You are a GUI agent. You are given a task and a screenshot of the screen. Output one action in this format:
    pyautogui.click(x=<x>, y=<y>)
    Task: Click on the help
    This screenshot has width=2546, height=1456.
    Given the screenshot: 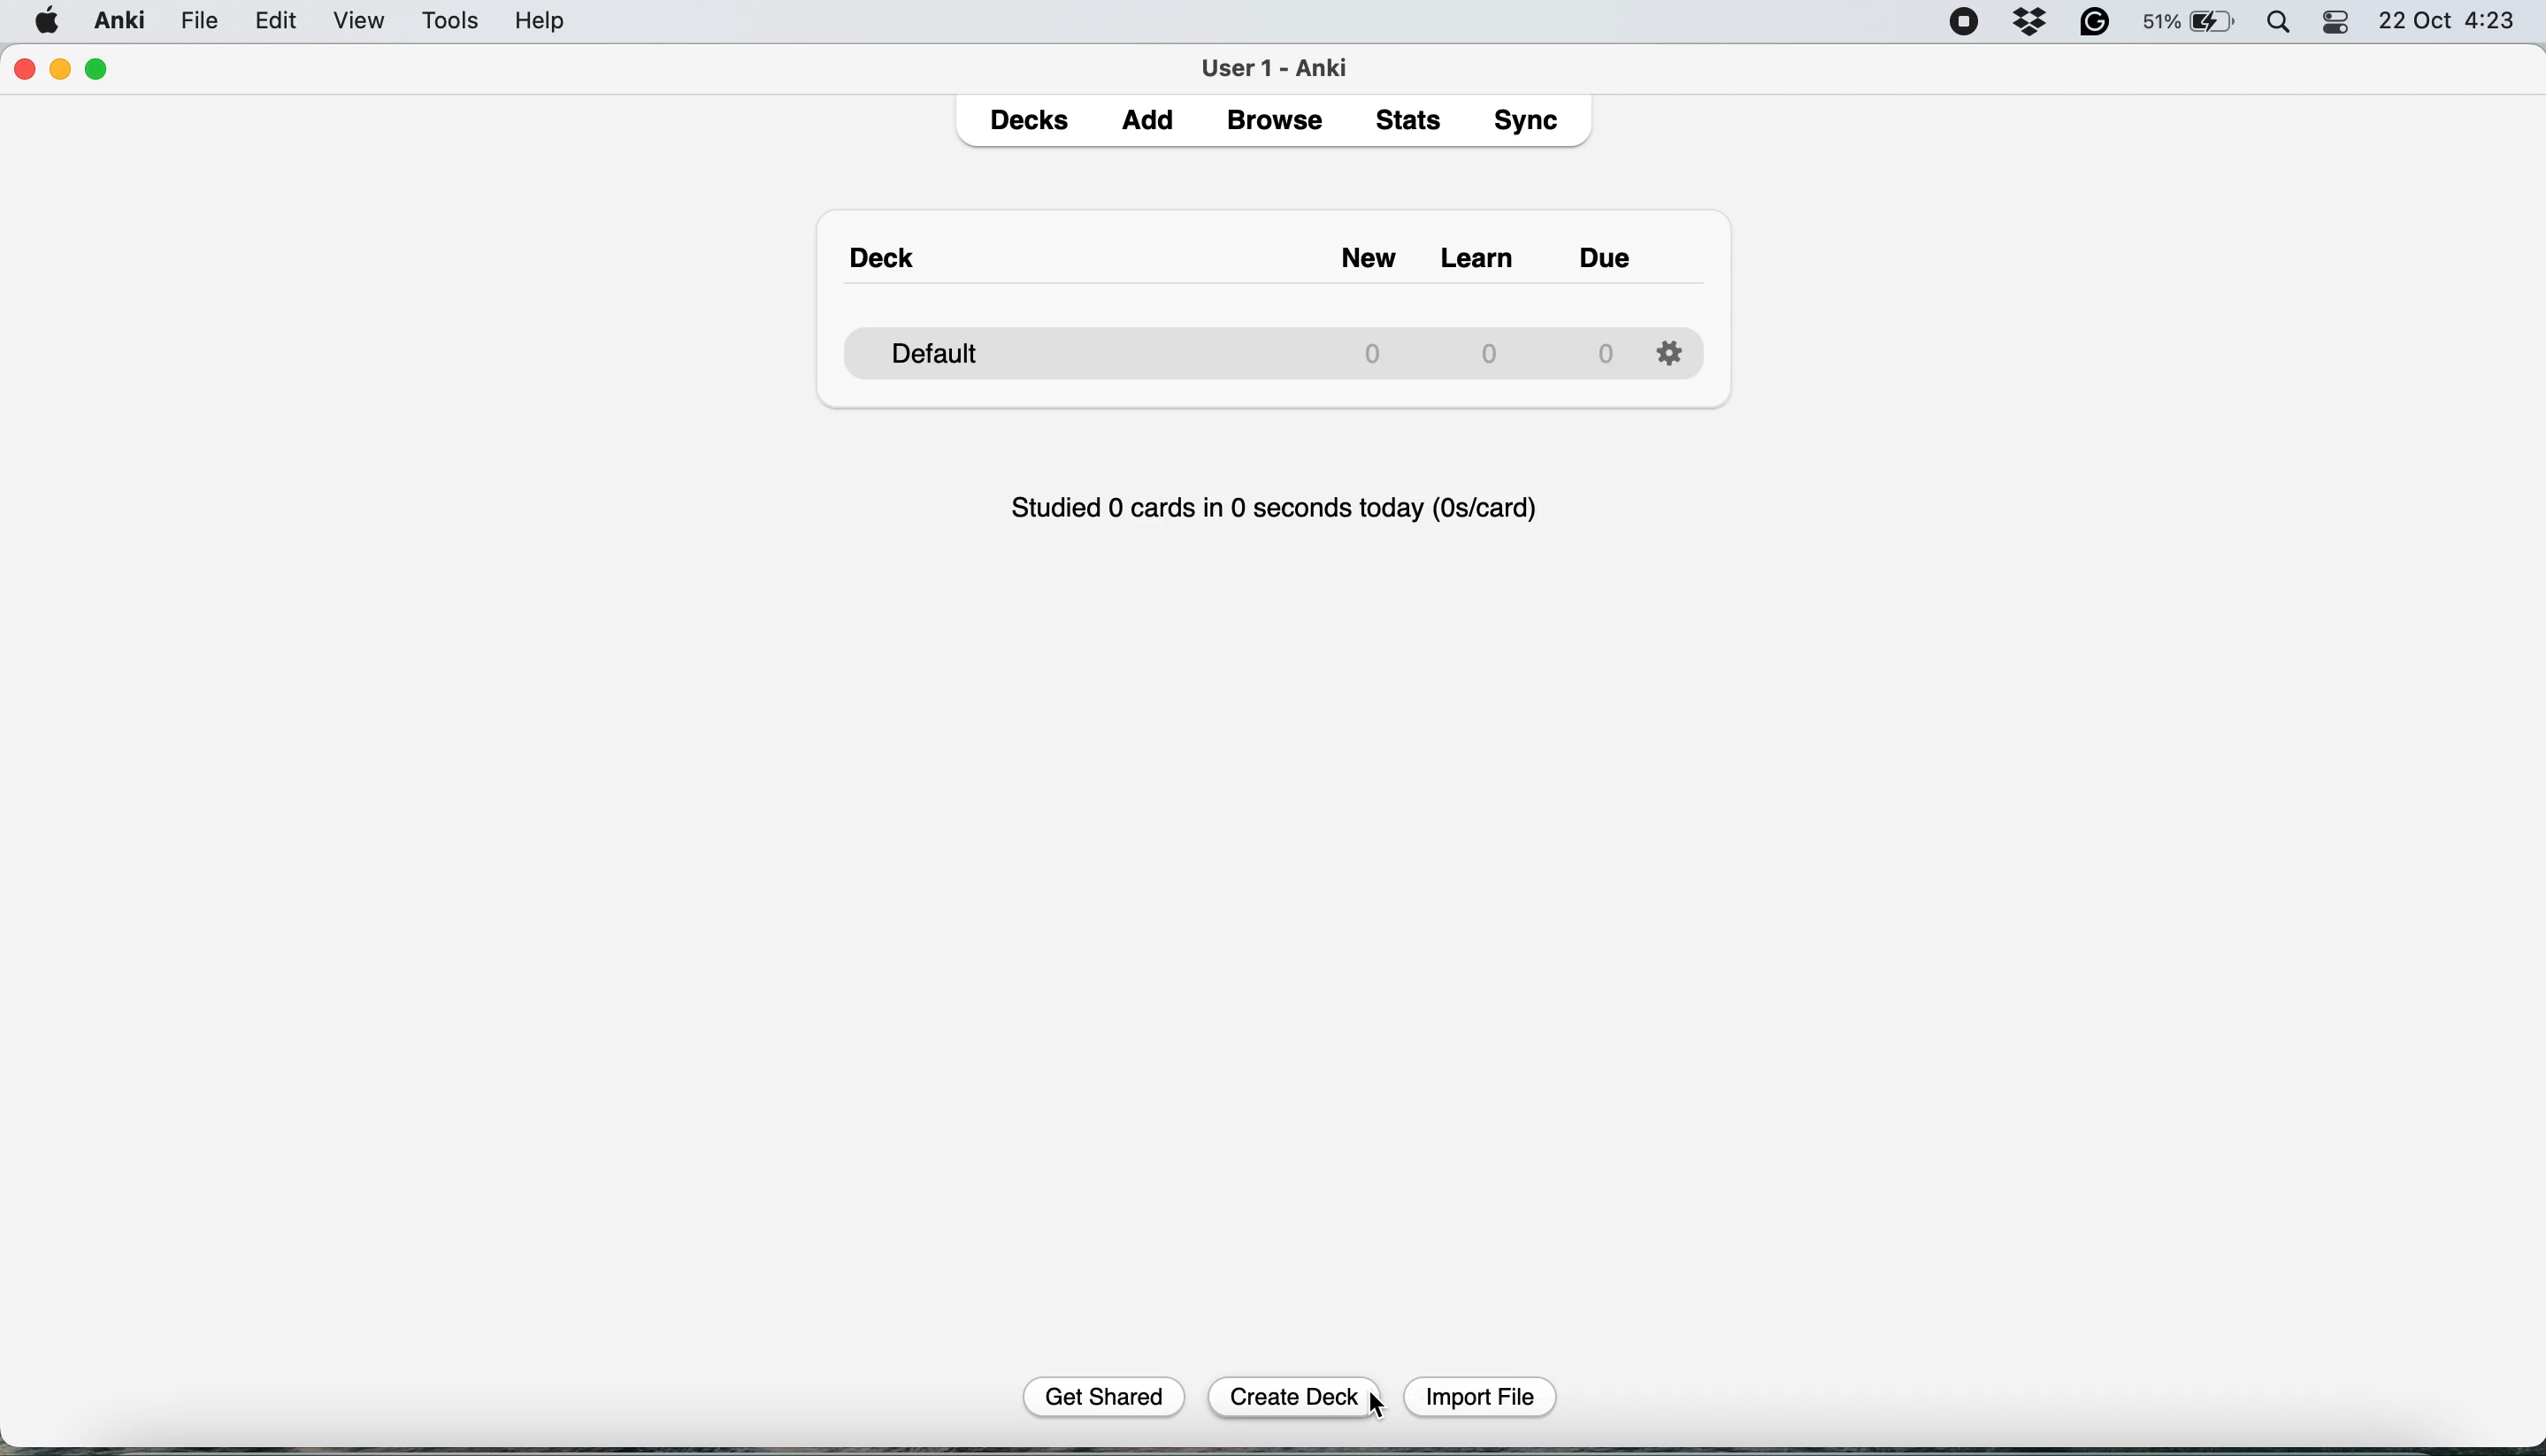 What is the action you would take?
    pyautogui.click(x=541, y=25)
    